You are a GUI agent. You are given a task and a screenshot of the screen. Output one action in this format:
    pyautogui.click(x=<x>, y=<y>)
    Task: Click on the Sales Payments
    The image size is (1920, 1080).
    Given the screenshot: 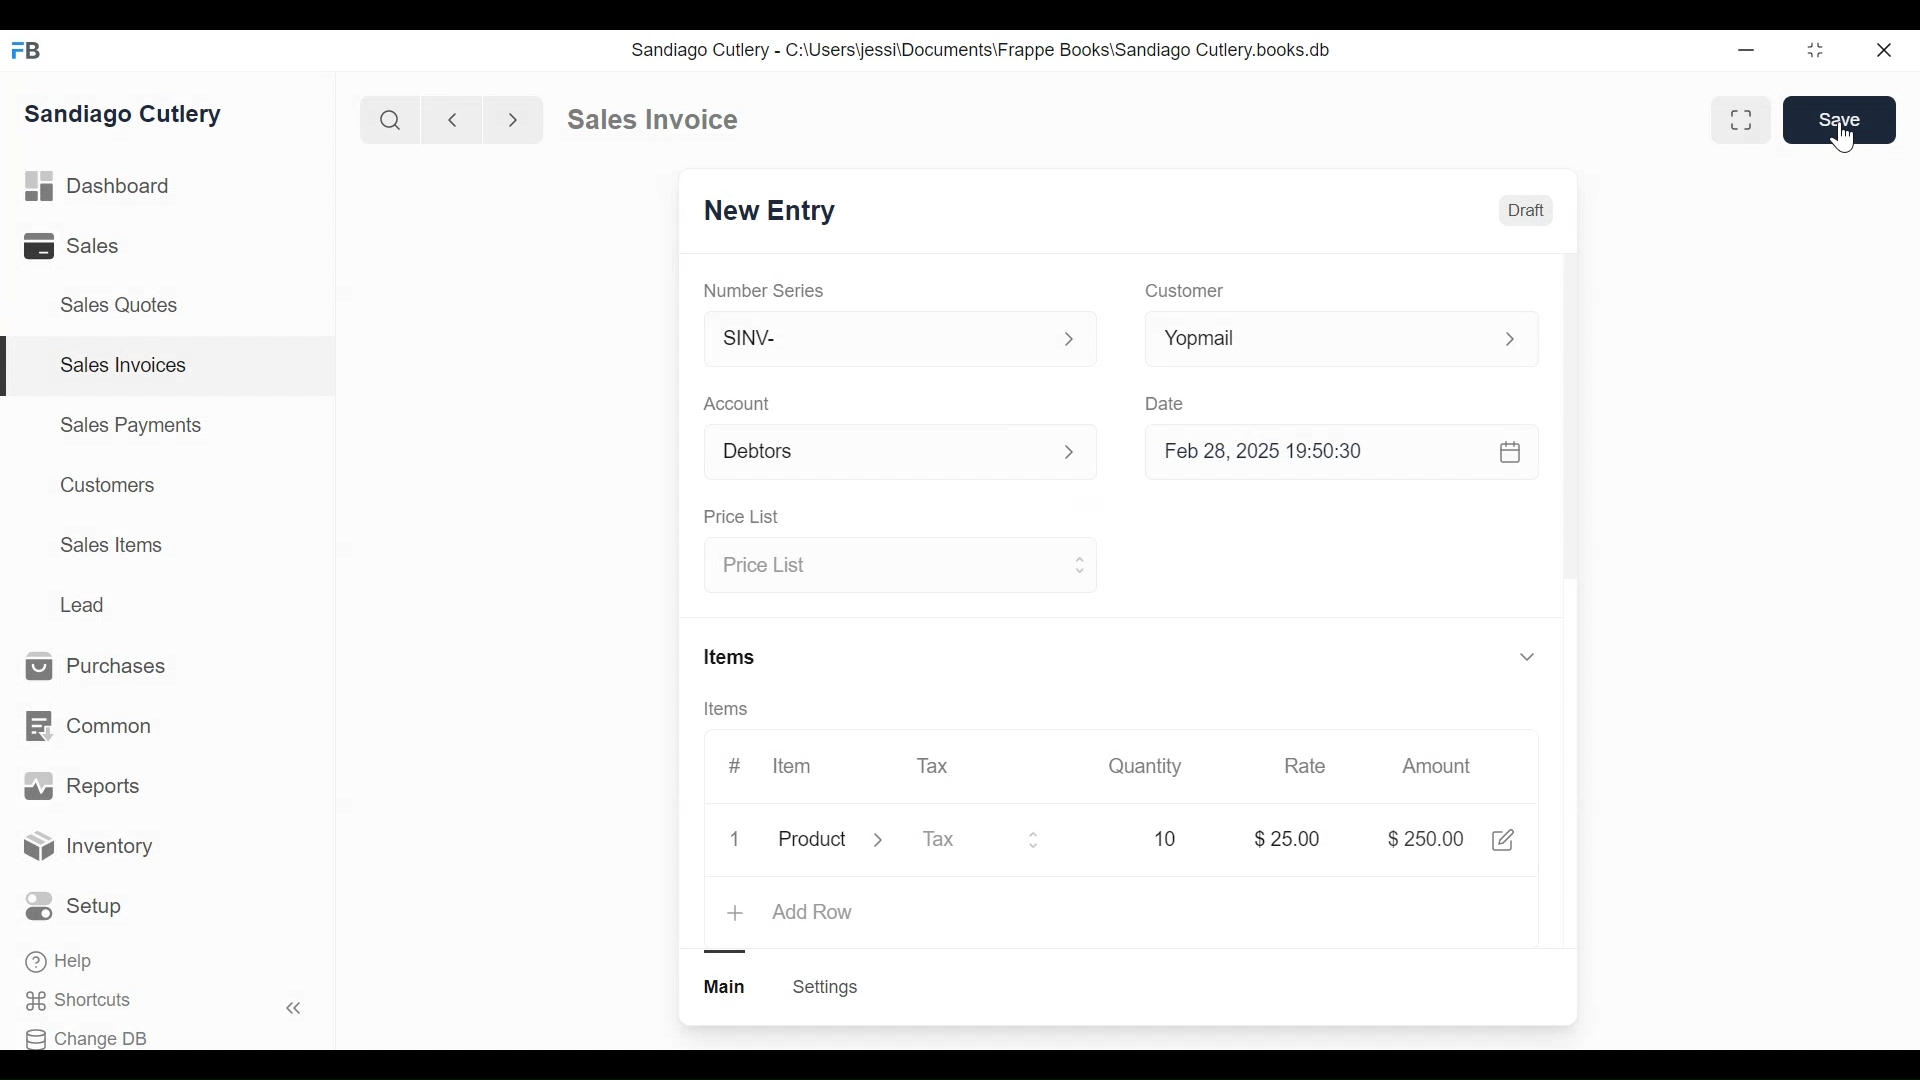 What is the action you would take?
    pyautogui.click(x=129, y=425)
    